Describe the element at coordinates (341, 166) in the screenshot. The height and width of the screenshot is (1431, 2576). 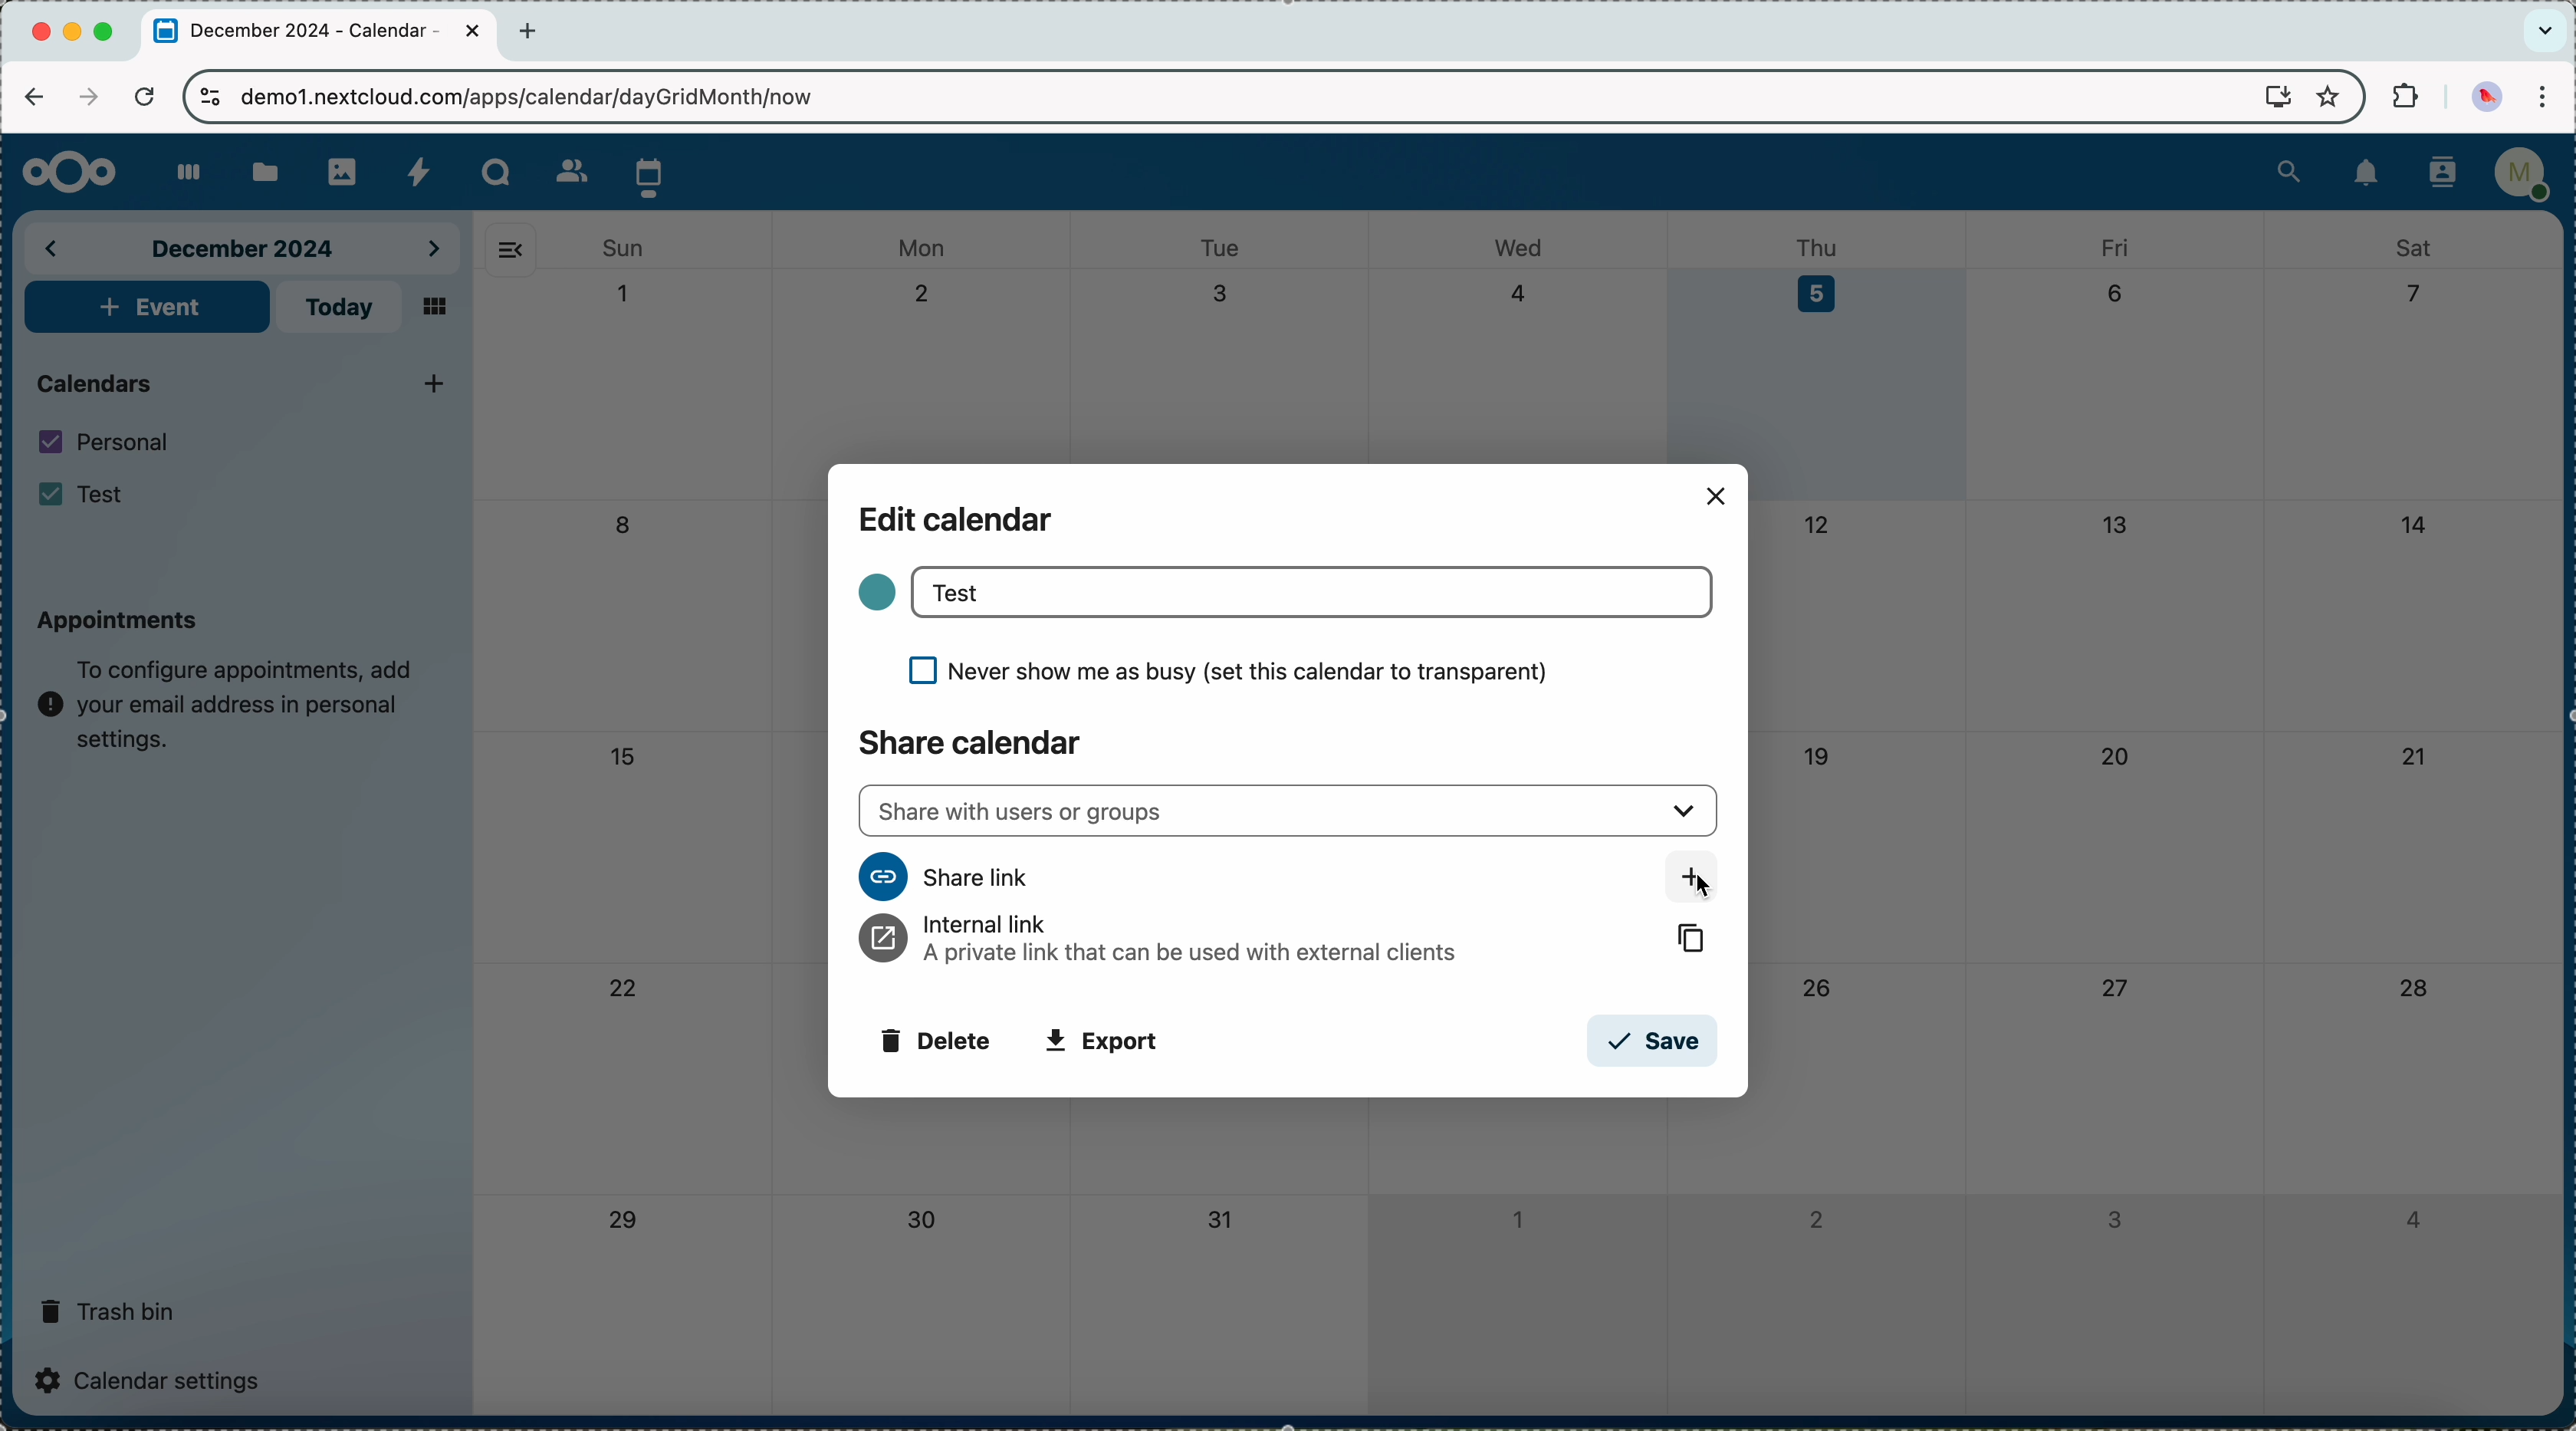
I see `photos` at that location.